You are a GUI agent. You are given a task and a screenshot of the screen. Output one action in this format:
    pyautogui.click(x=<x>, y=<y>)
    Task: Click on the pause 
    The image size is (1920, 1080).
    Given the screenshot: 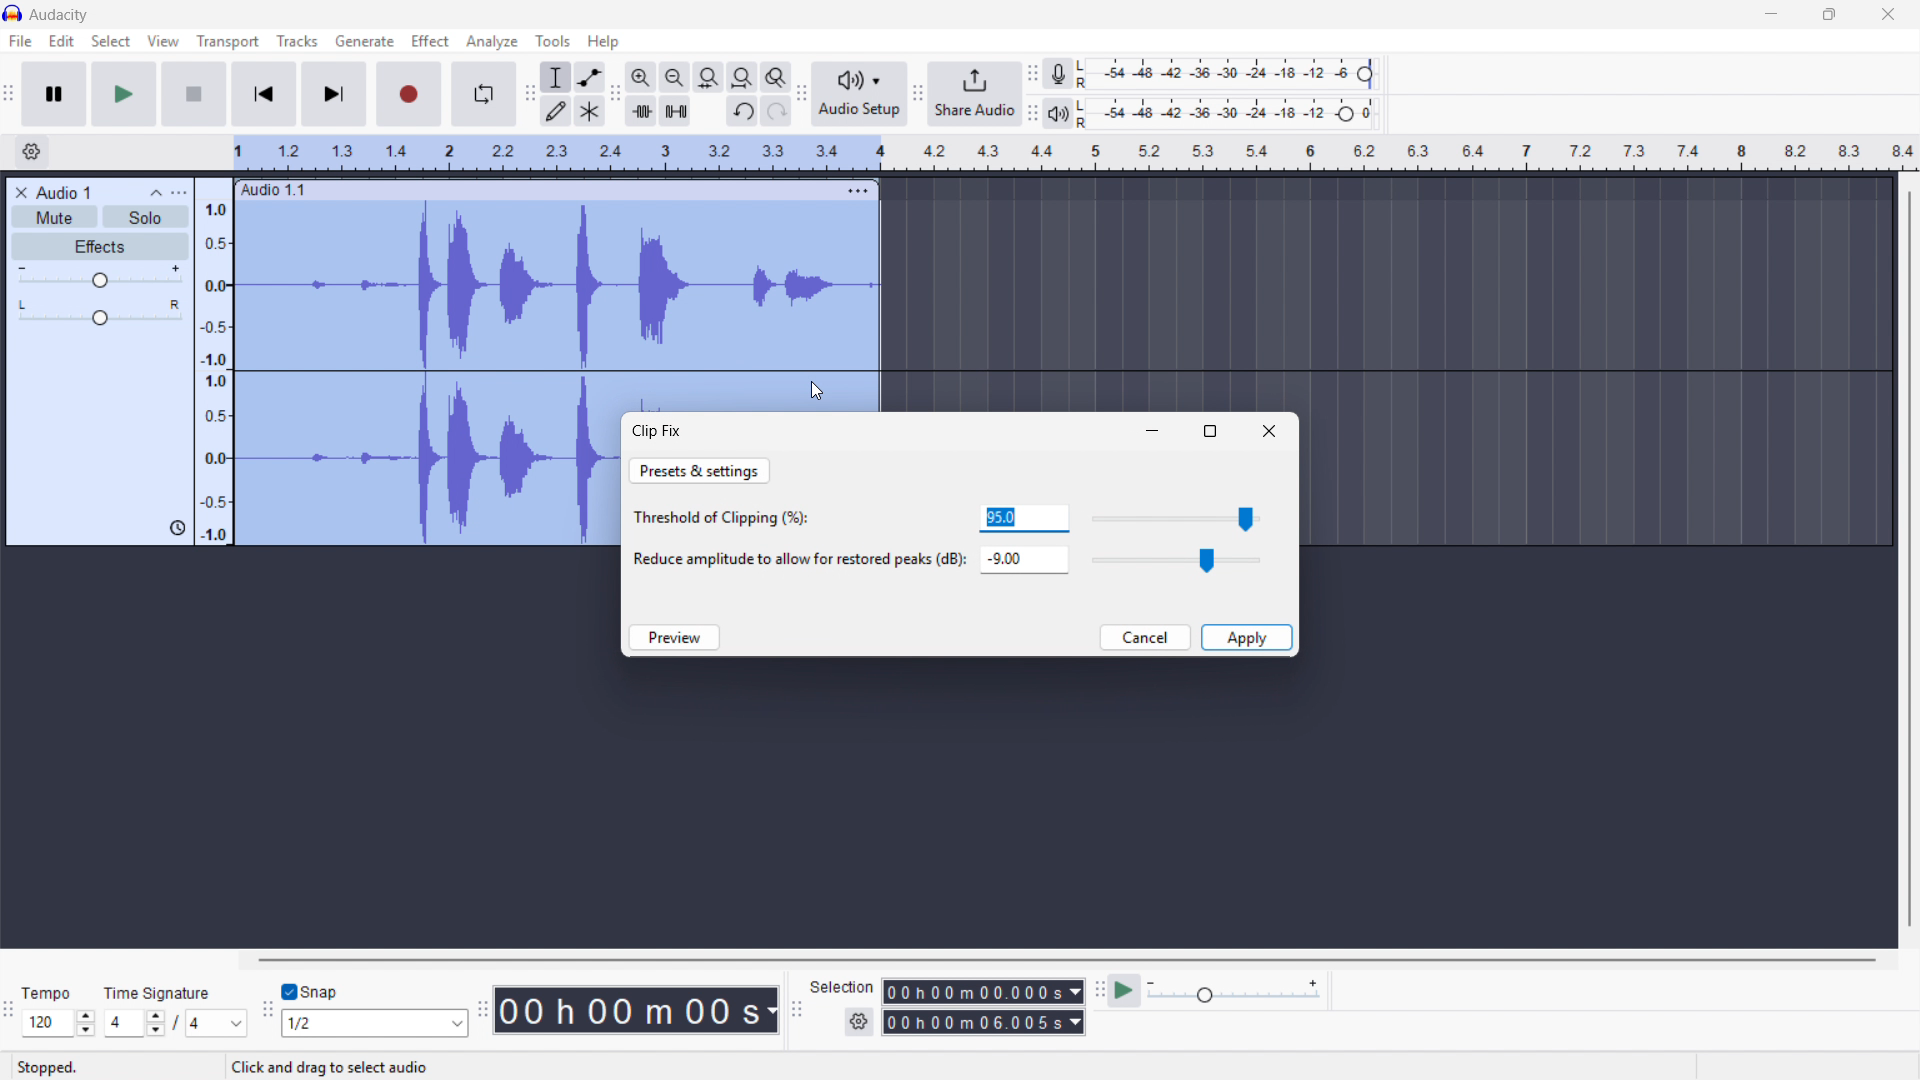 What is the action you would take?
    pyautogui.click(x=53, y=93)
    